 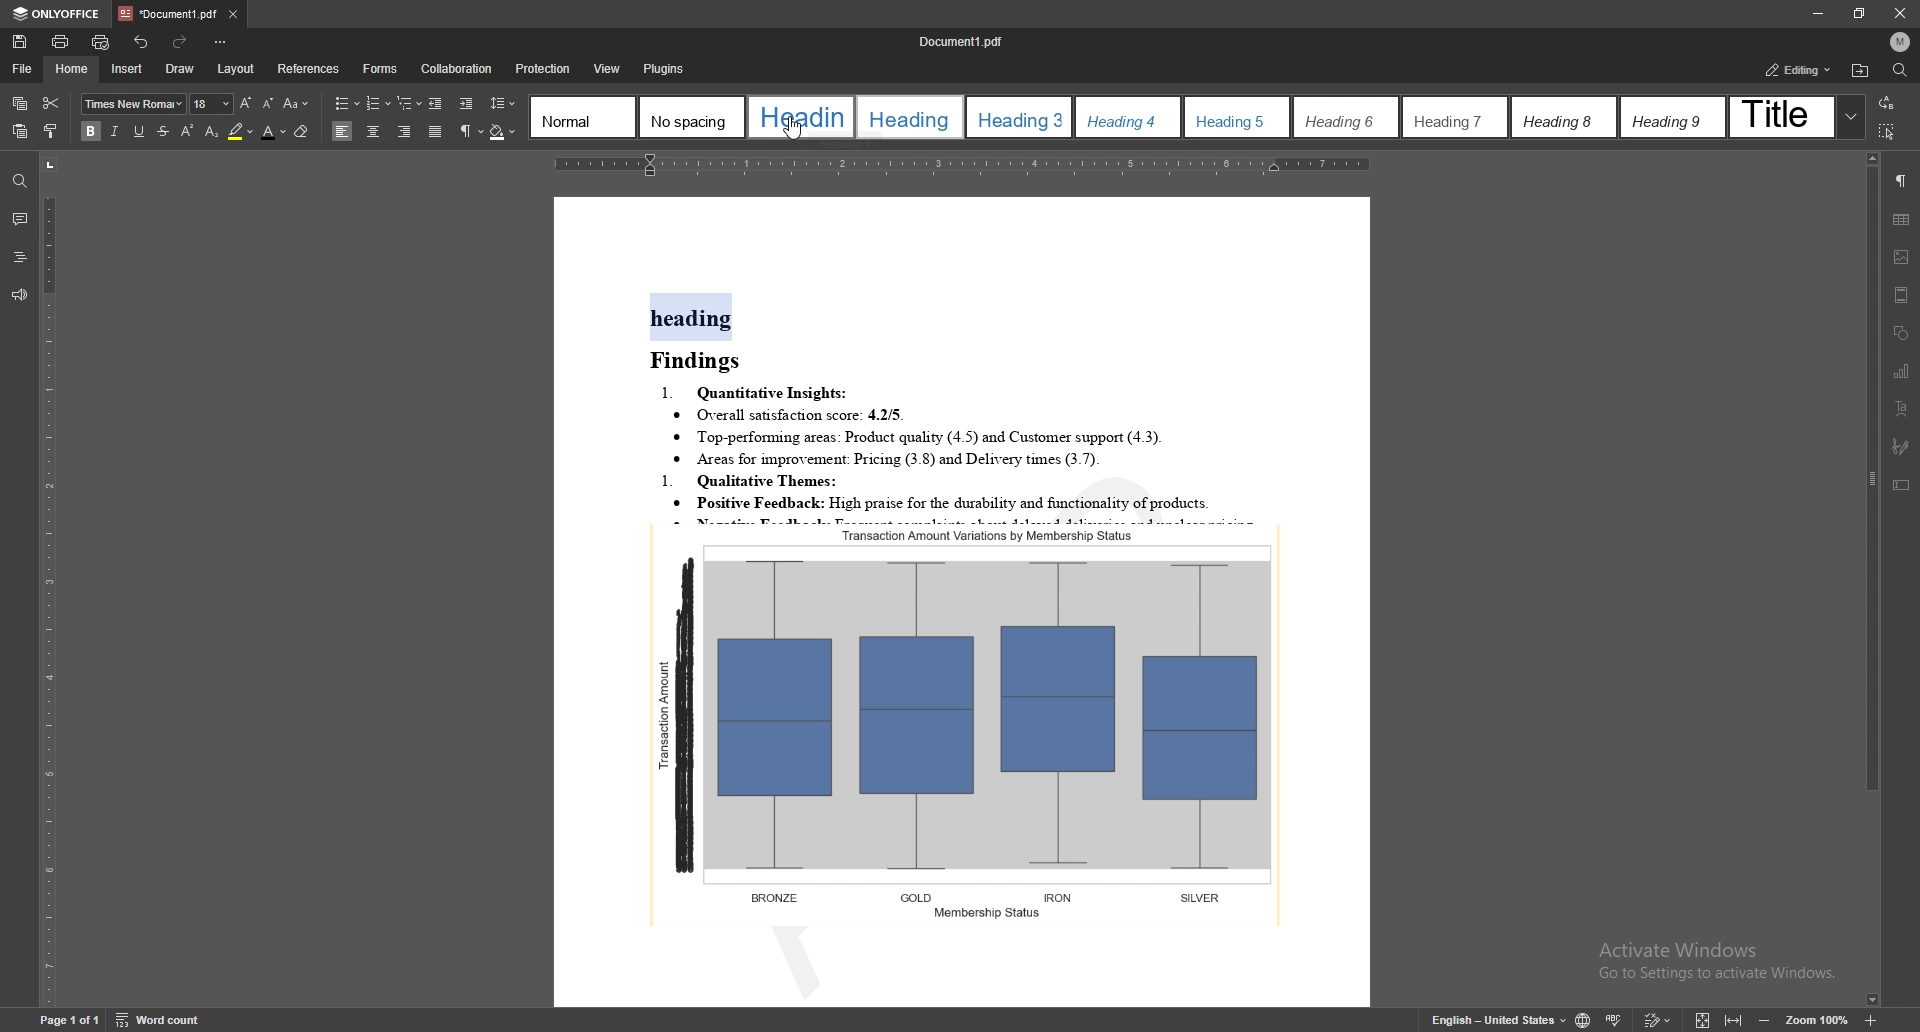 I want to click on resize, so click(x=1859, y=13).